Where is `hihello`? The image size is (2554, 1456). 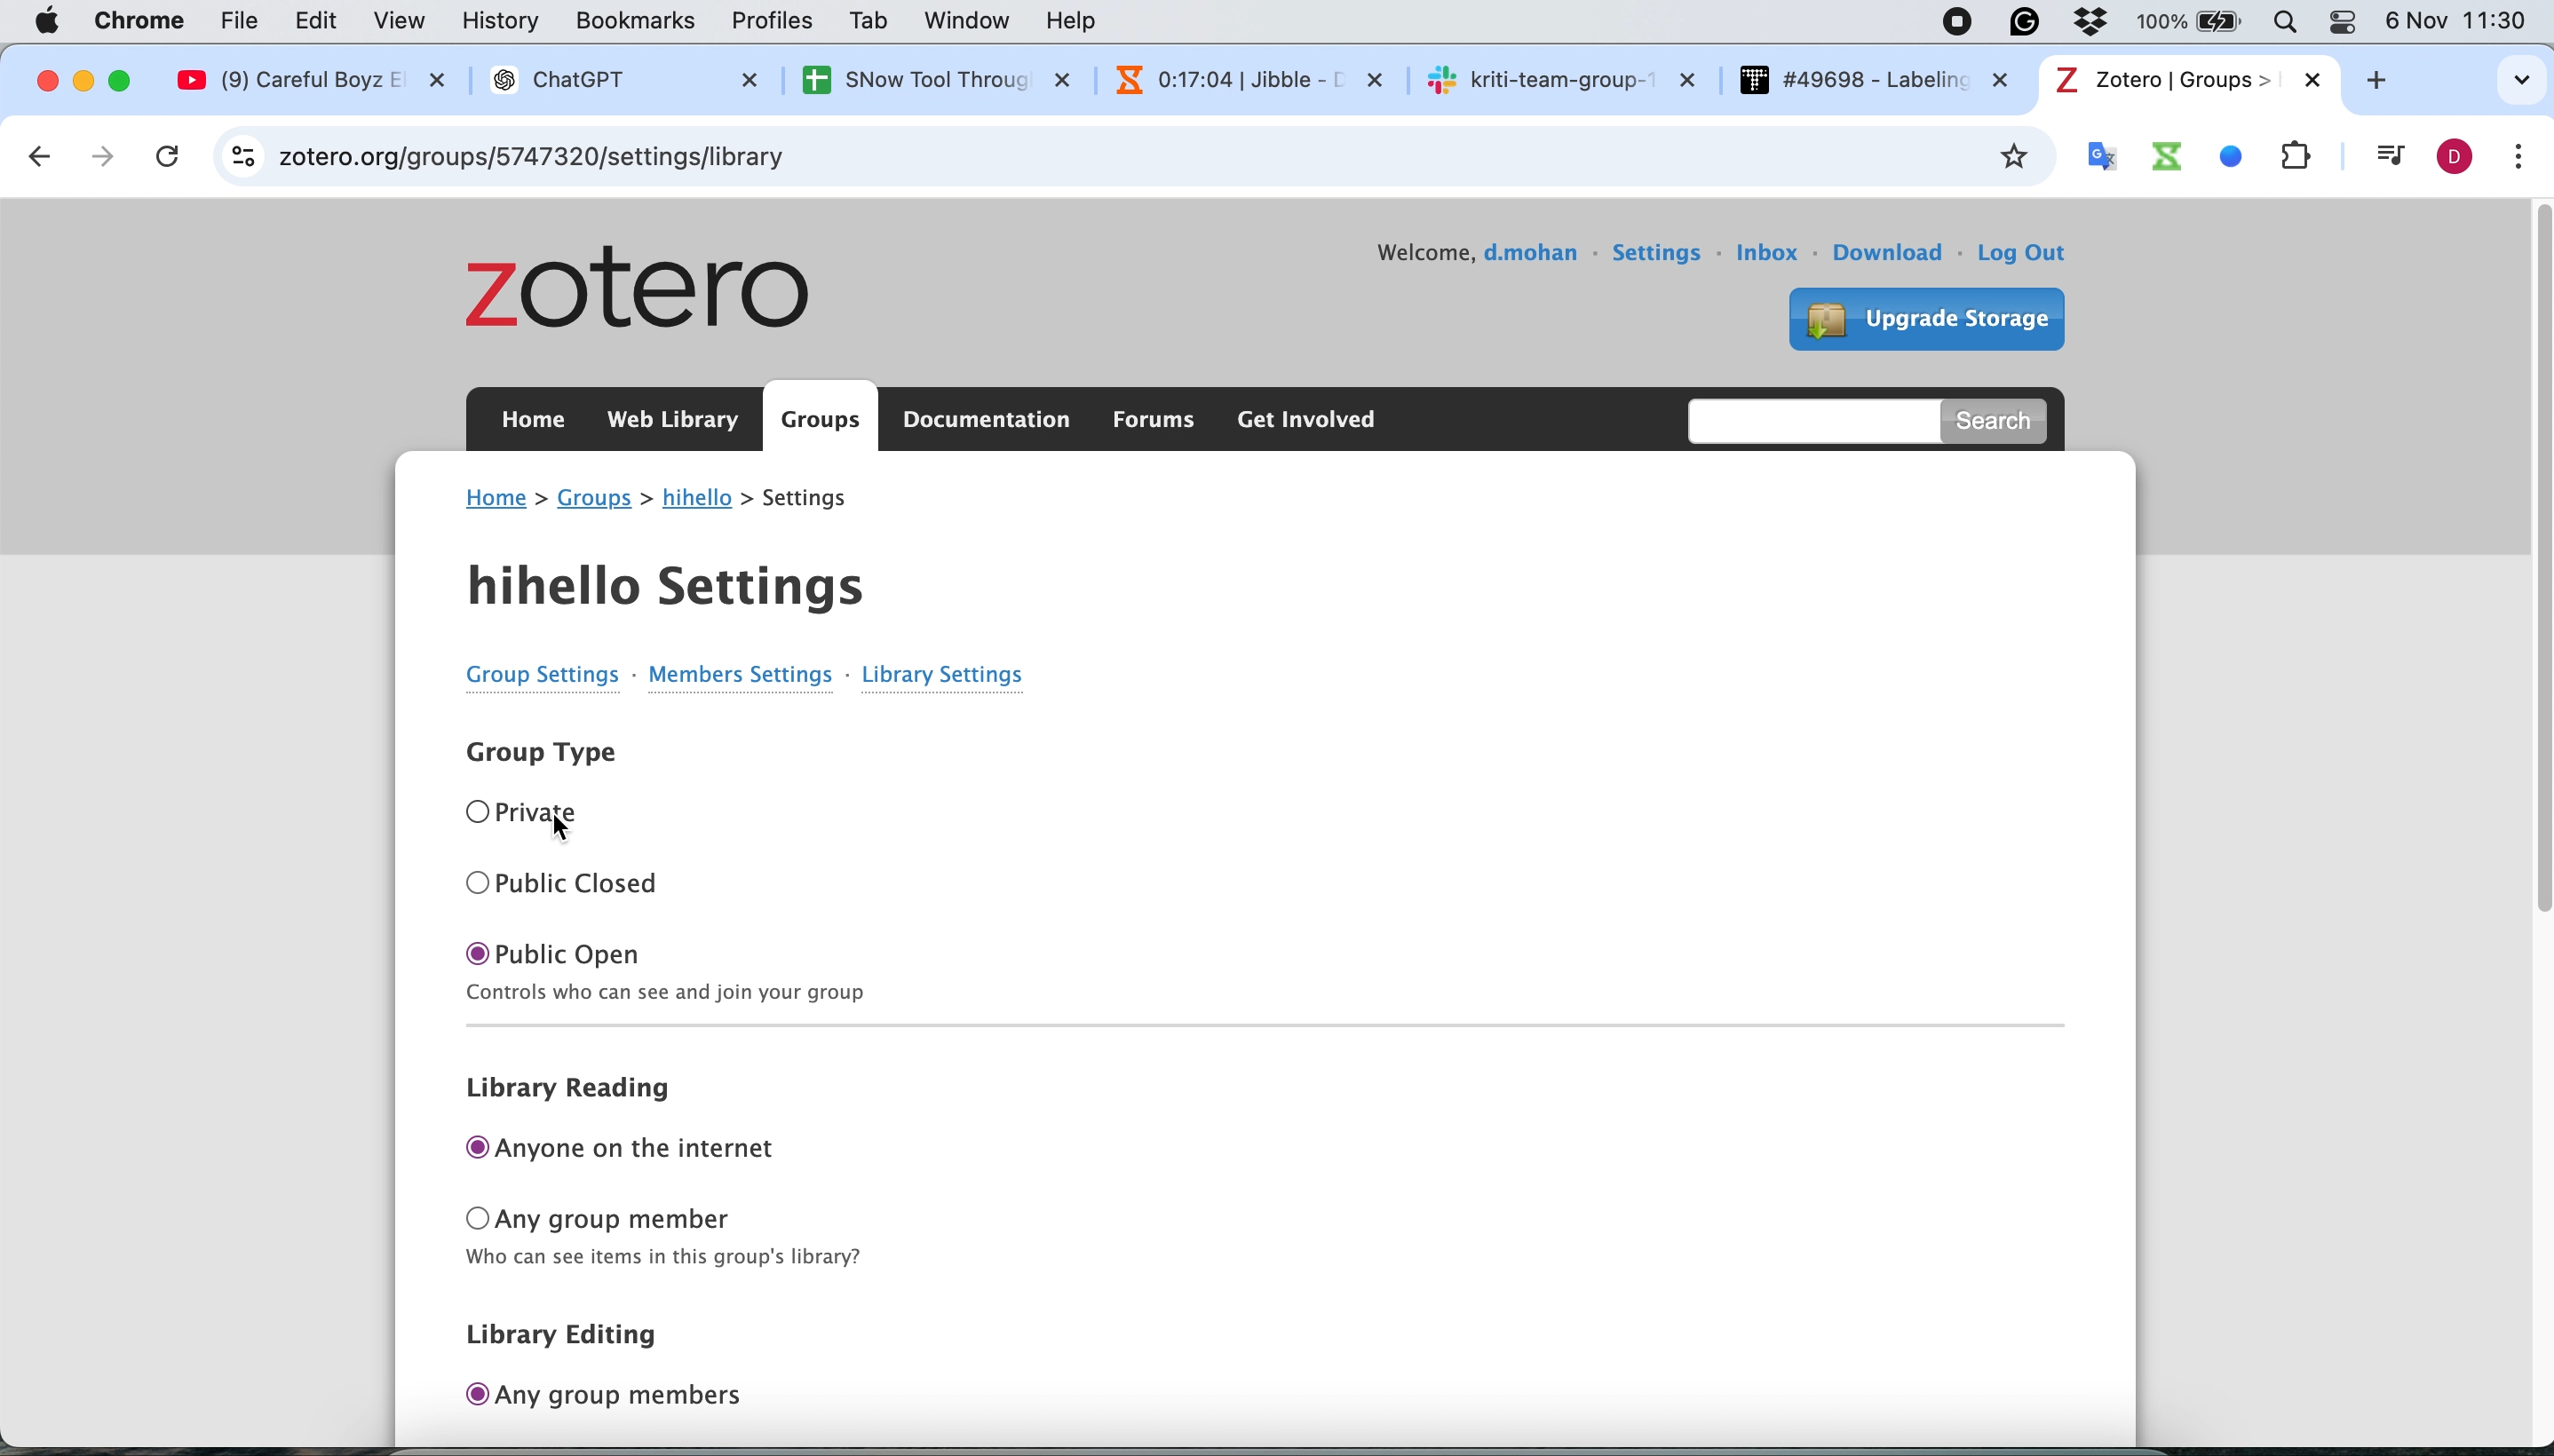 hihello is located at coordinates (679, 579).